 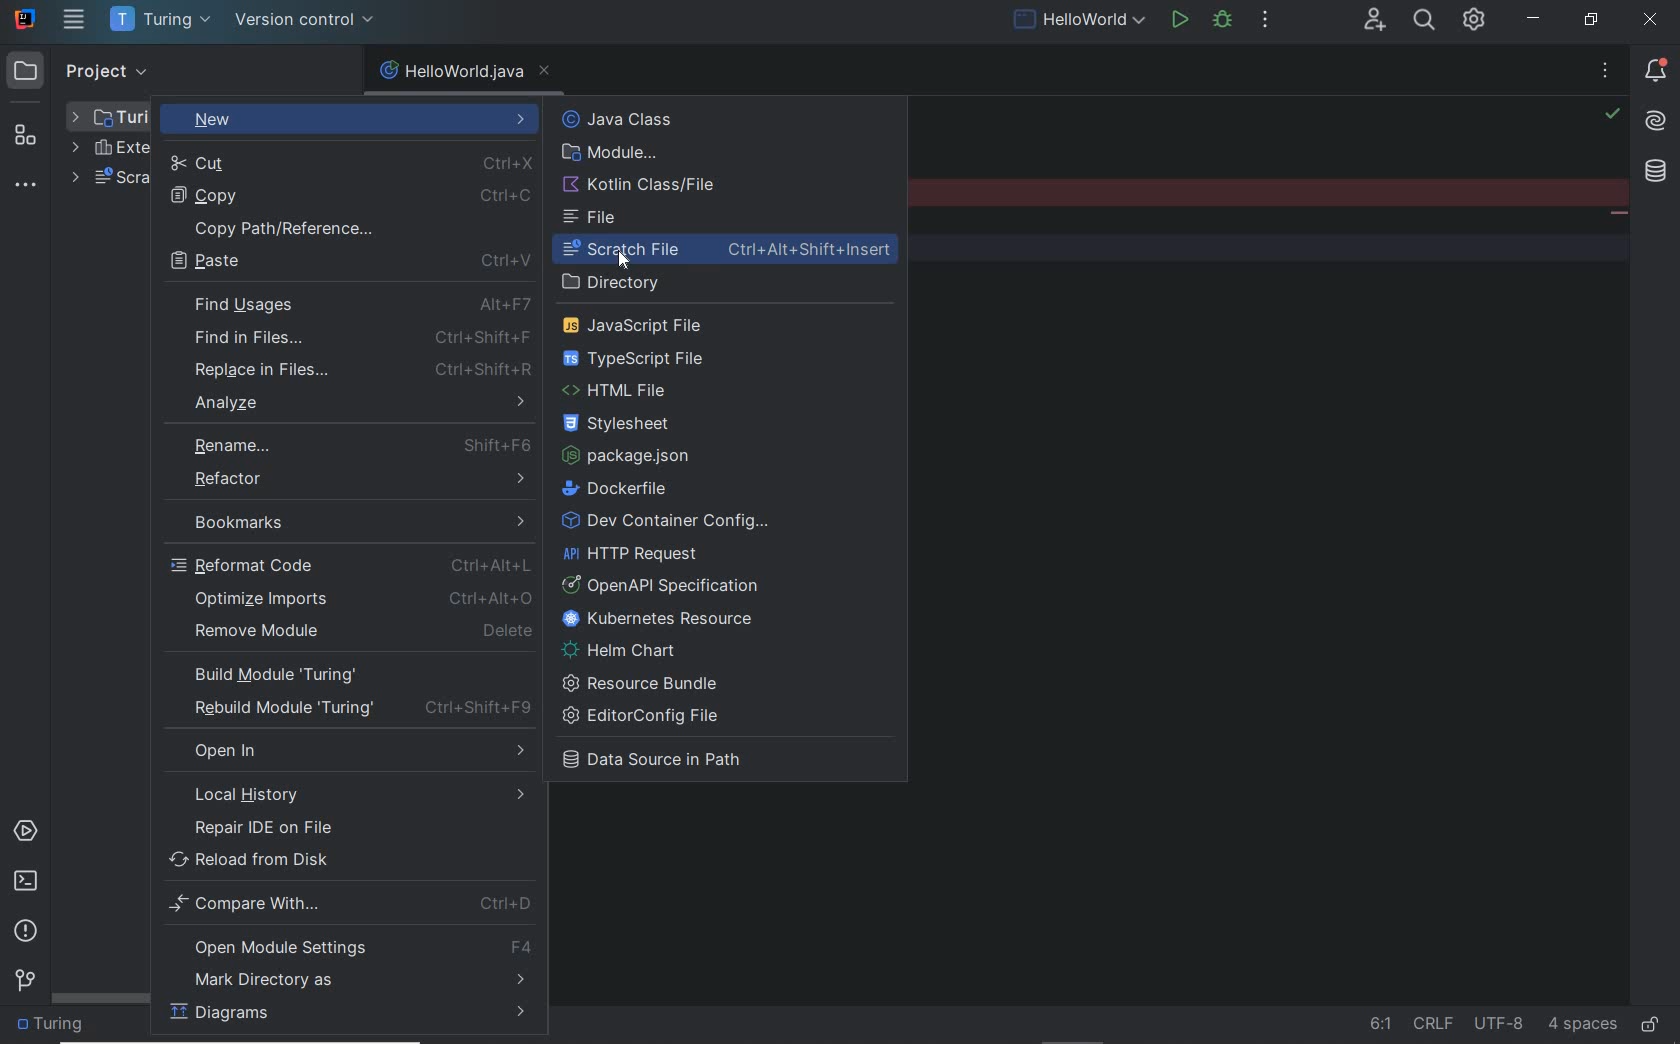 What do you see at coordinates (1618, 215) in the screenshot?
I see `public static void` at bounding box center [1618, 215].